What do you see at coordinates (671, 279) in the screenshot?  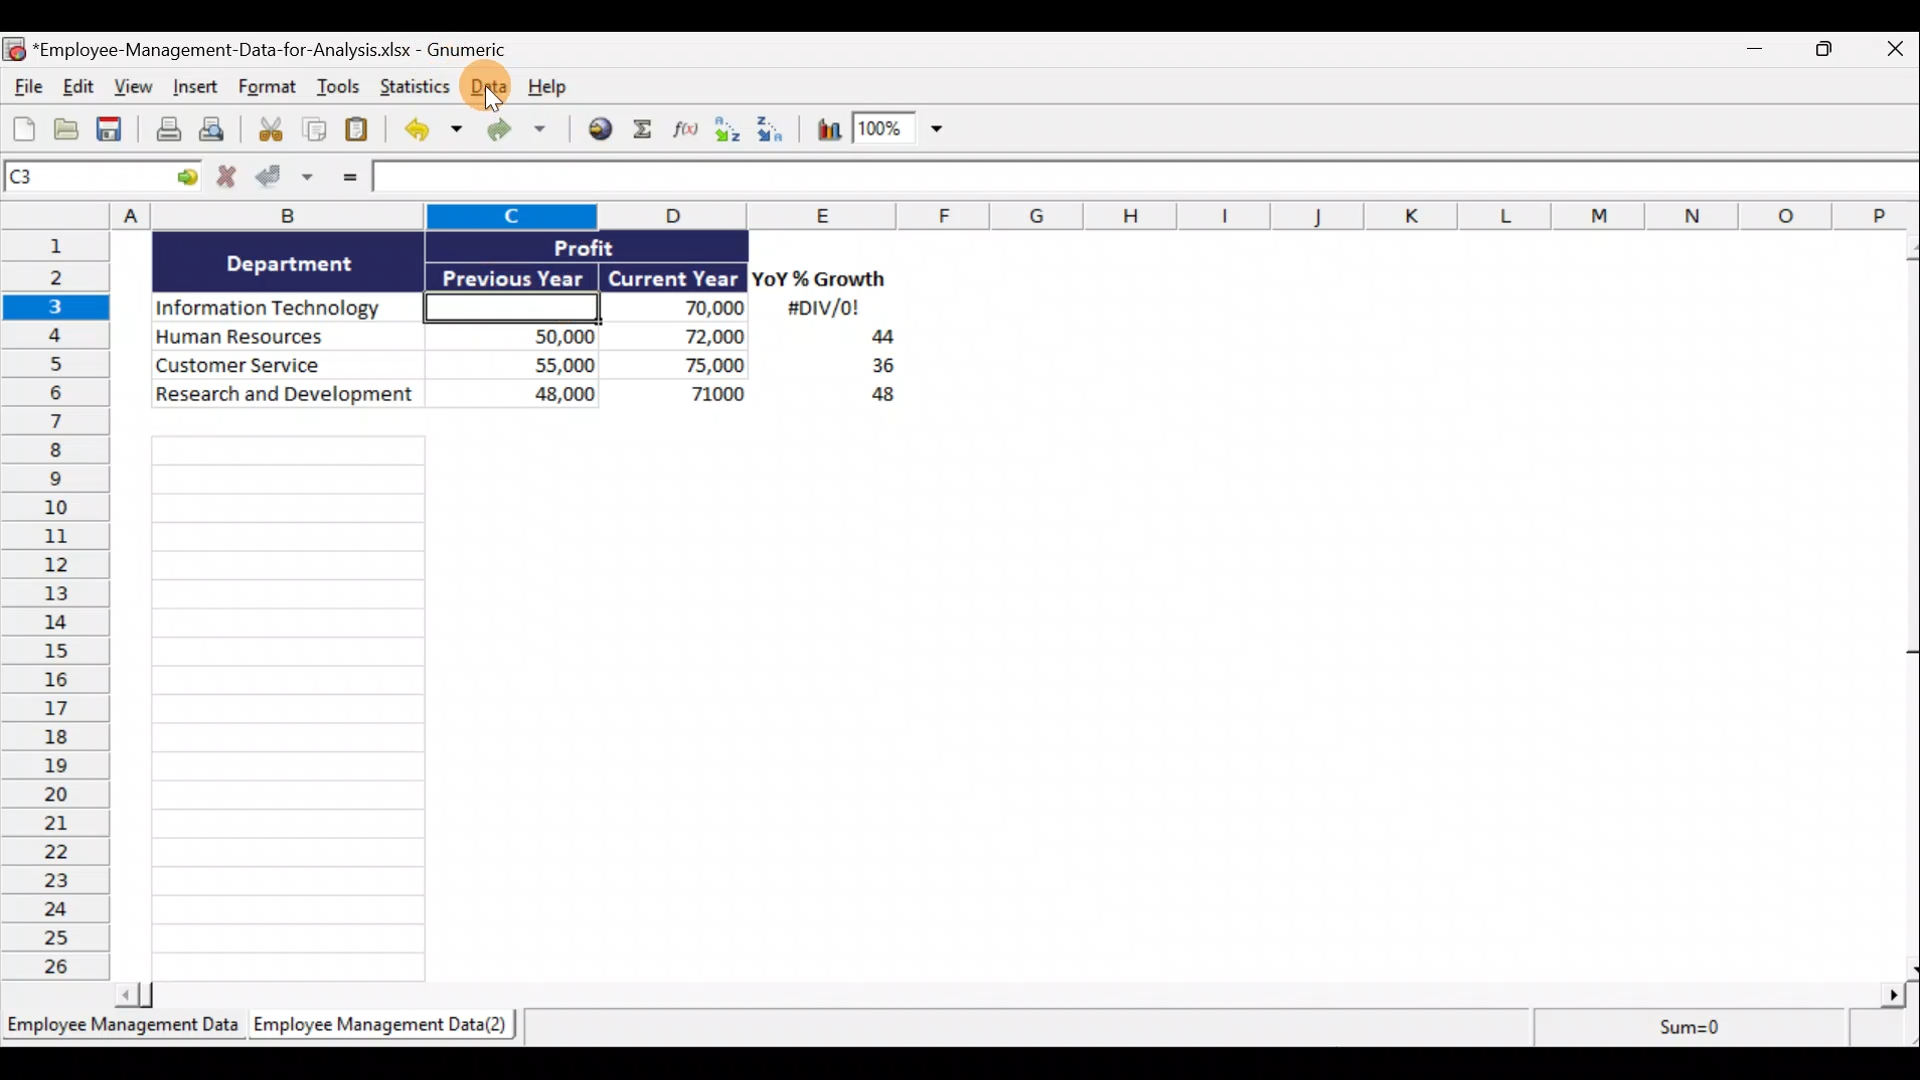 I see `Current Year` at bounding box center [671, 279].